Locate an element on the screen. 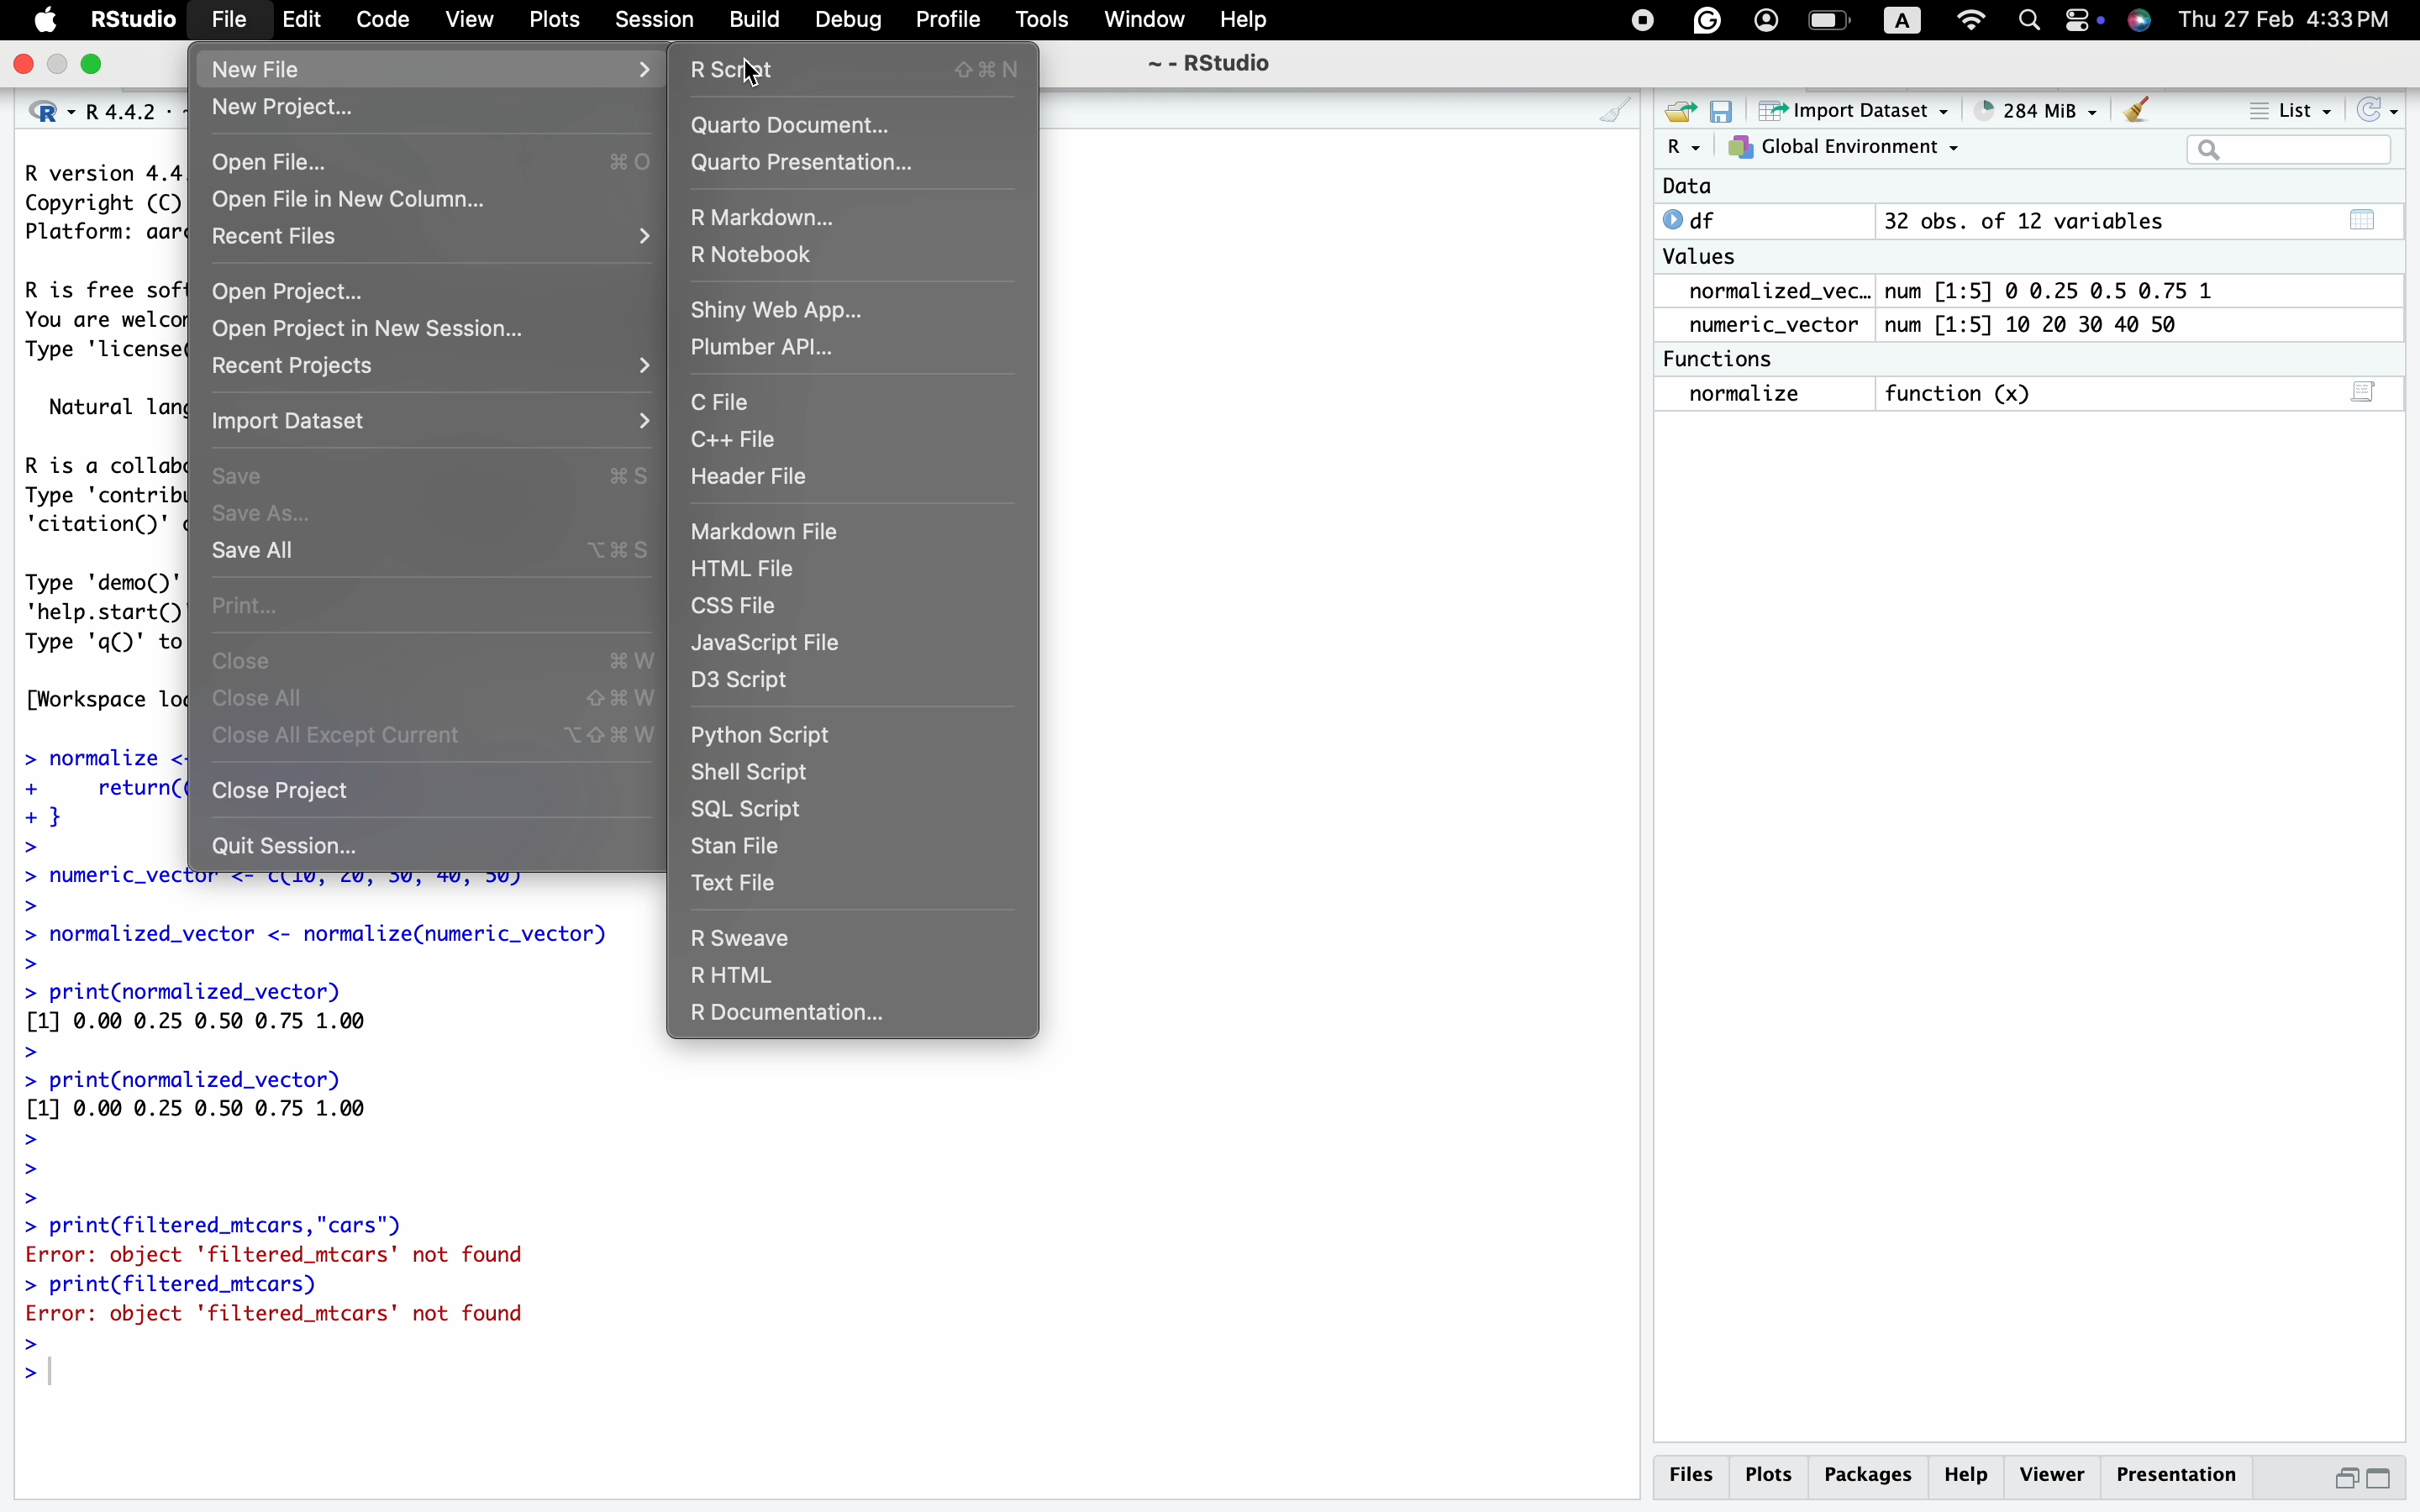 This screenshot has height=1512, width=2420. 32 obs. of 12 variables is located at coordinates (2136, 226).